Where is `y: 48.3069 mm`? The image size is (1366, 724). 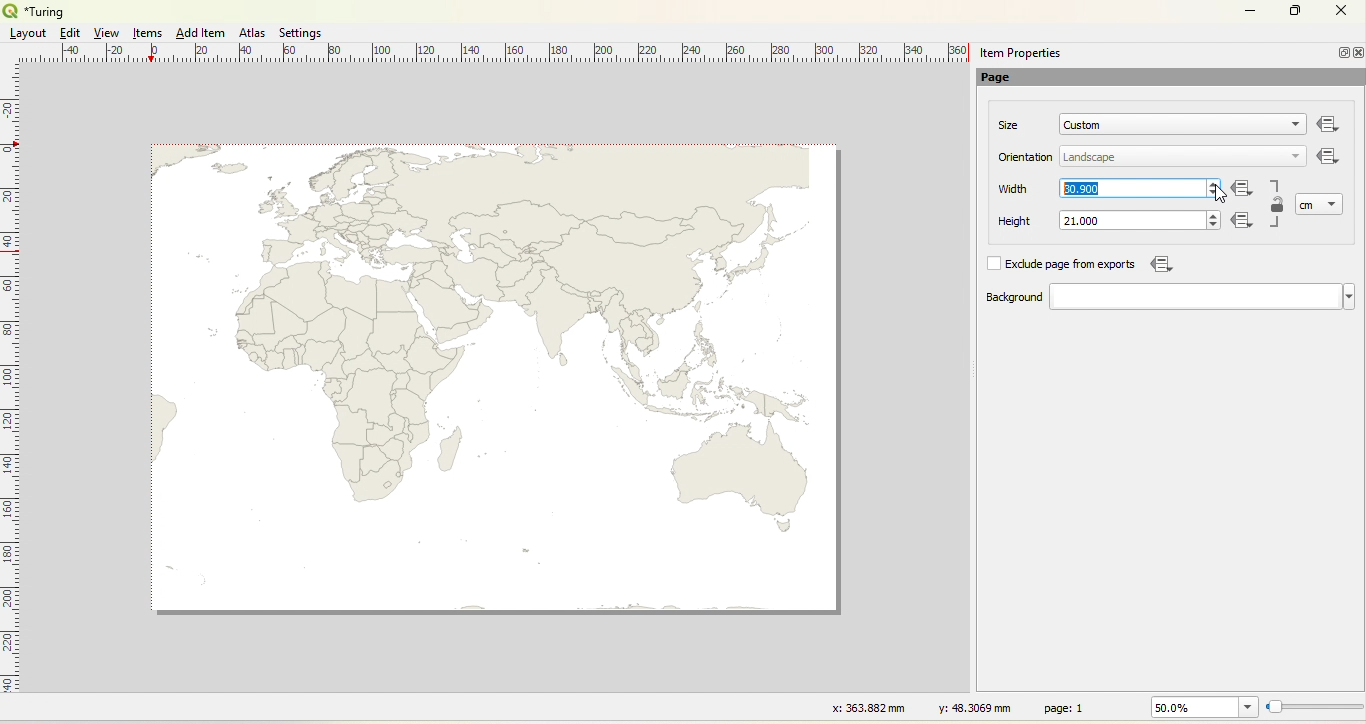 y: 48.3069 mm is located at coordinates (968, 707).